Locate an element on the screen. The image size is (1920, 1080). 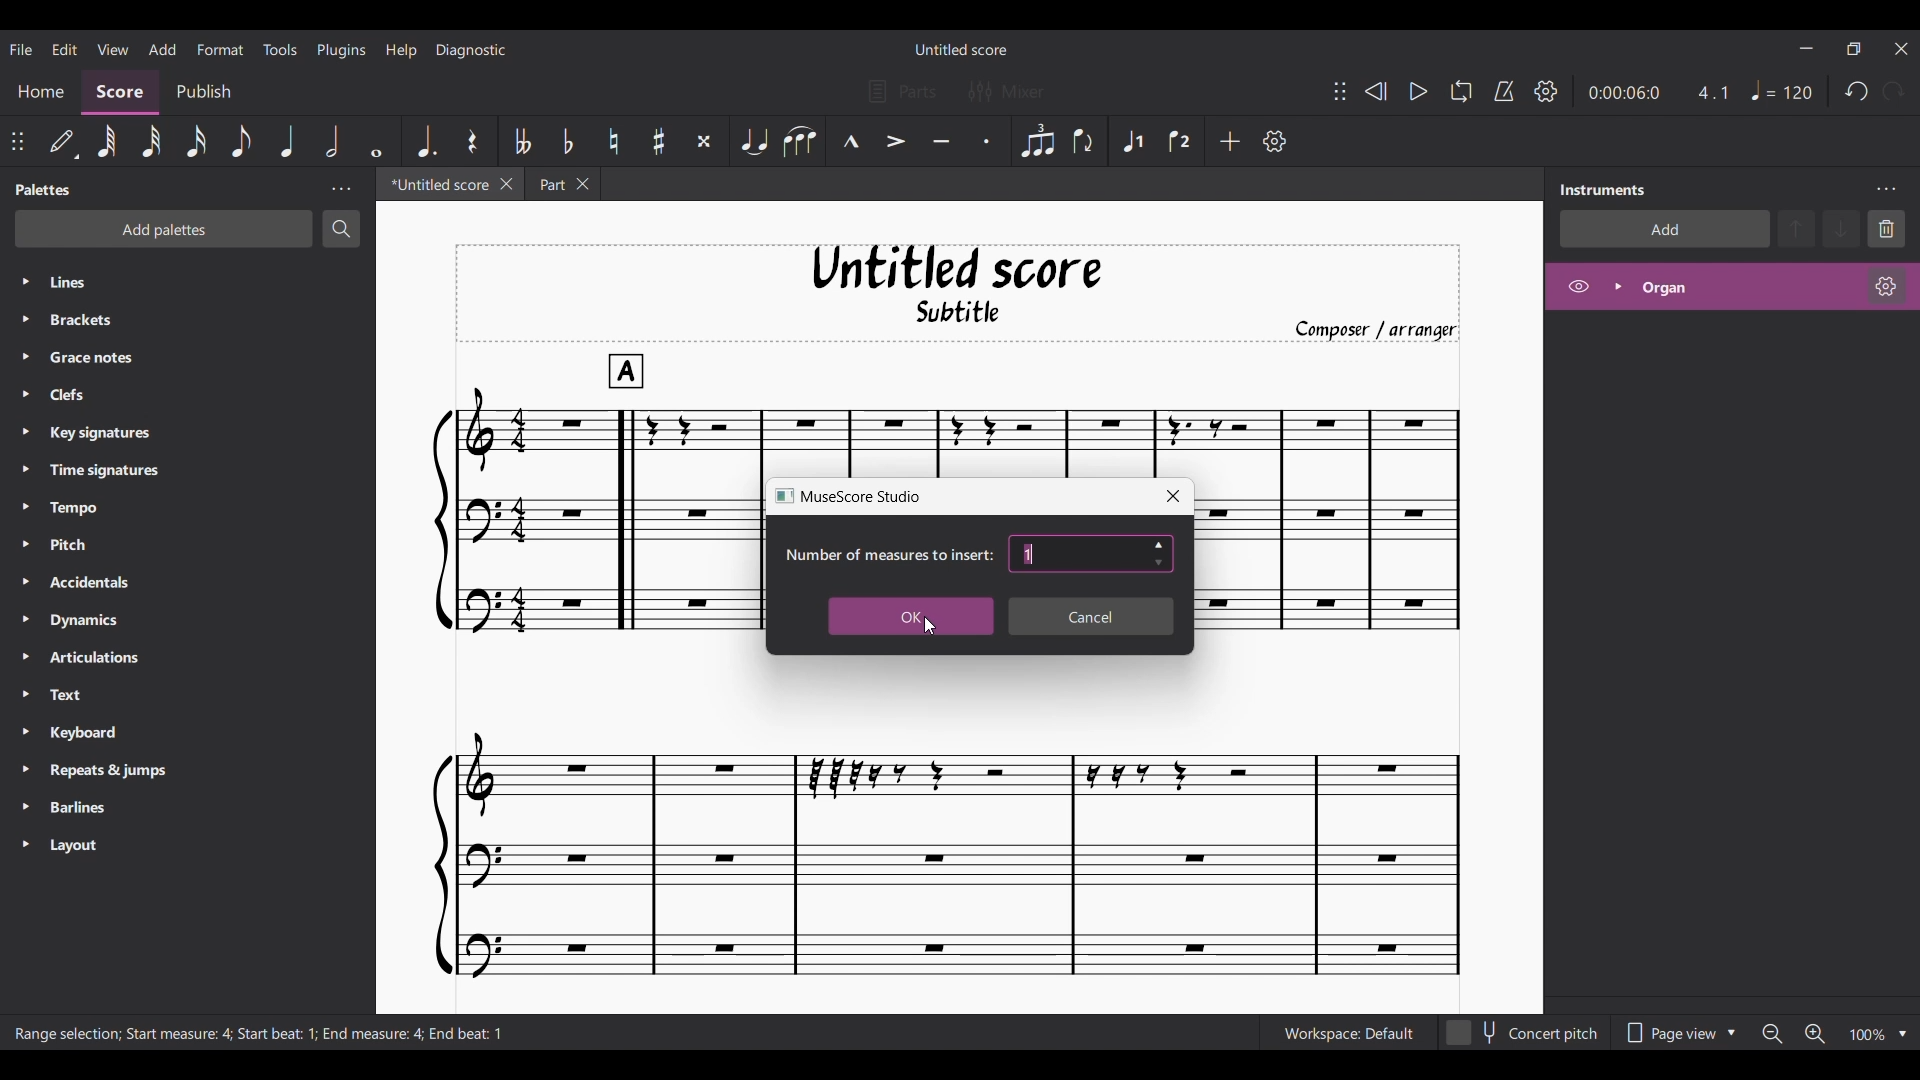
Title, sub-title, and composer name is located at coordinates (959, 293).